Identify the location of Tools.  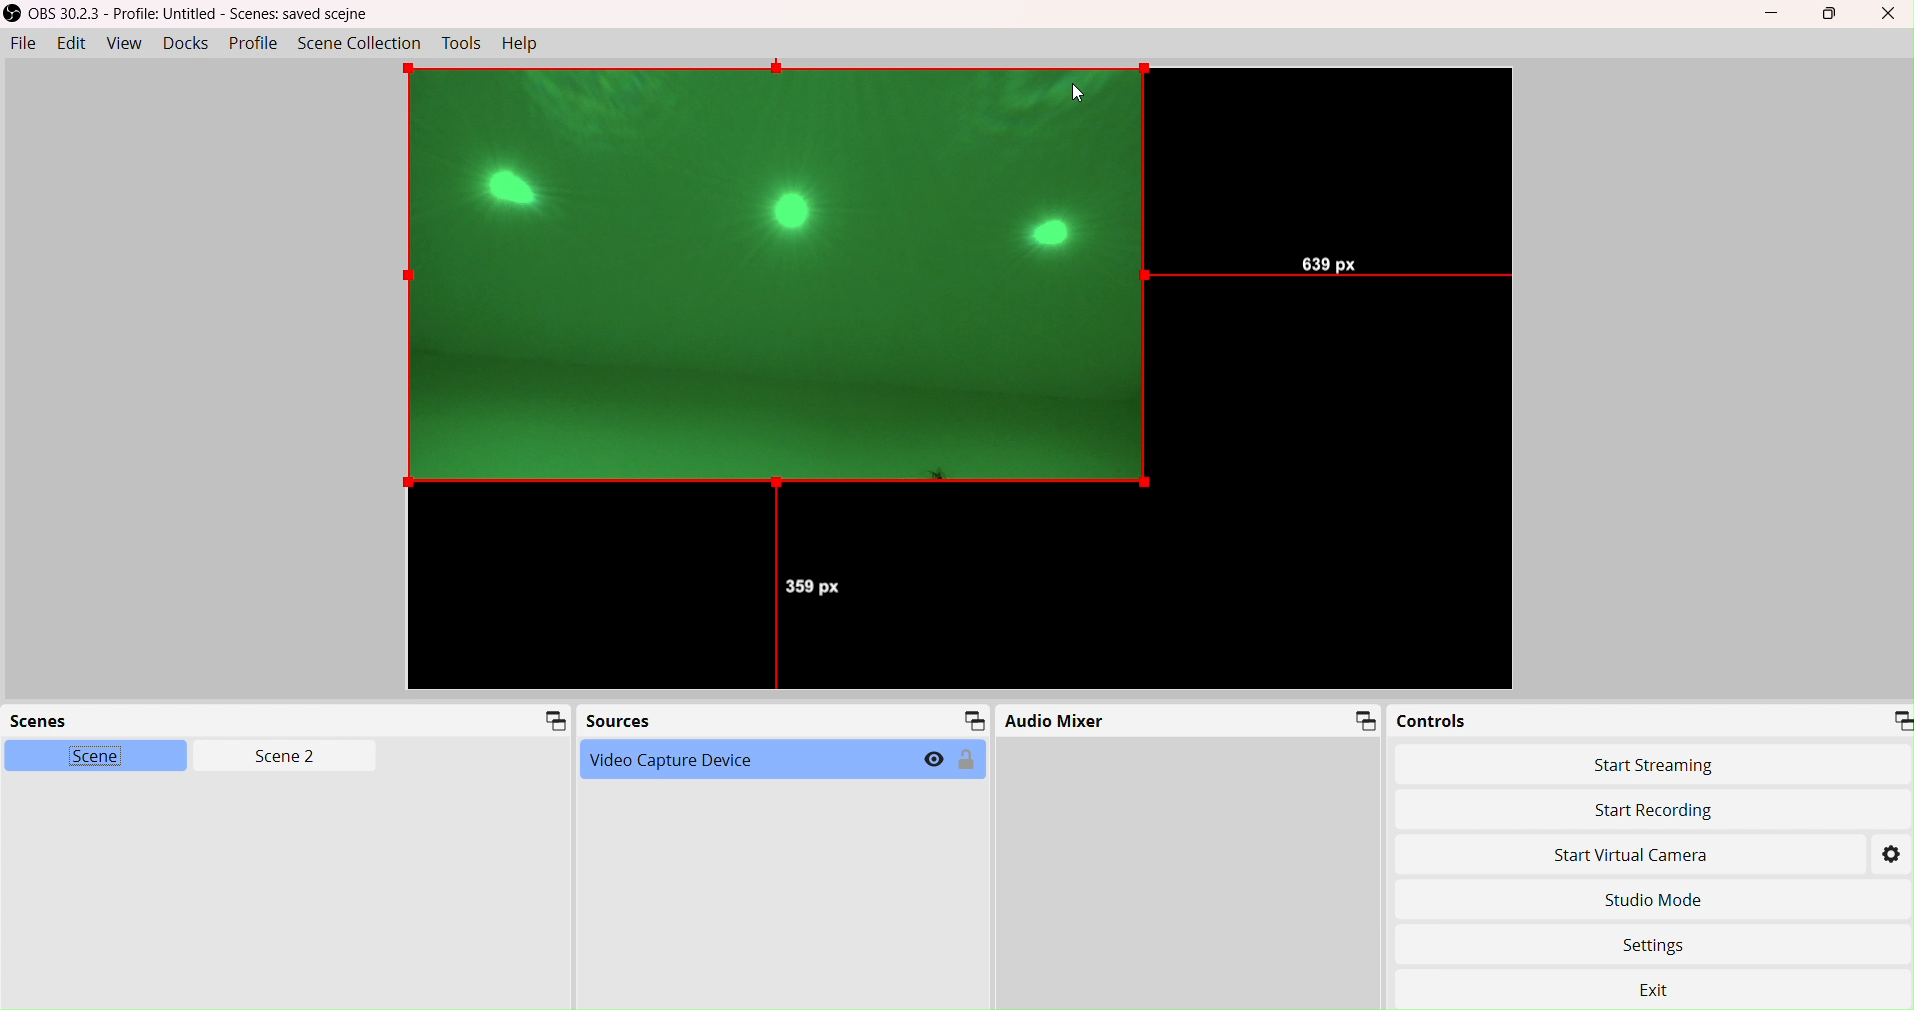
(463, 44).